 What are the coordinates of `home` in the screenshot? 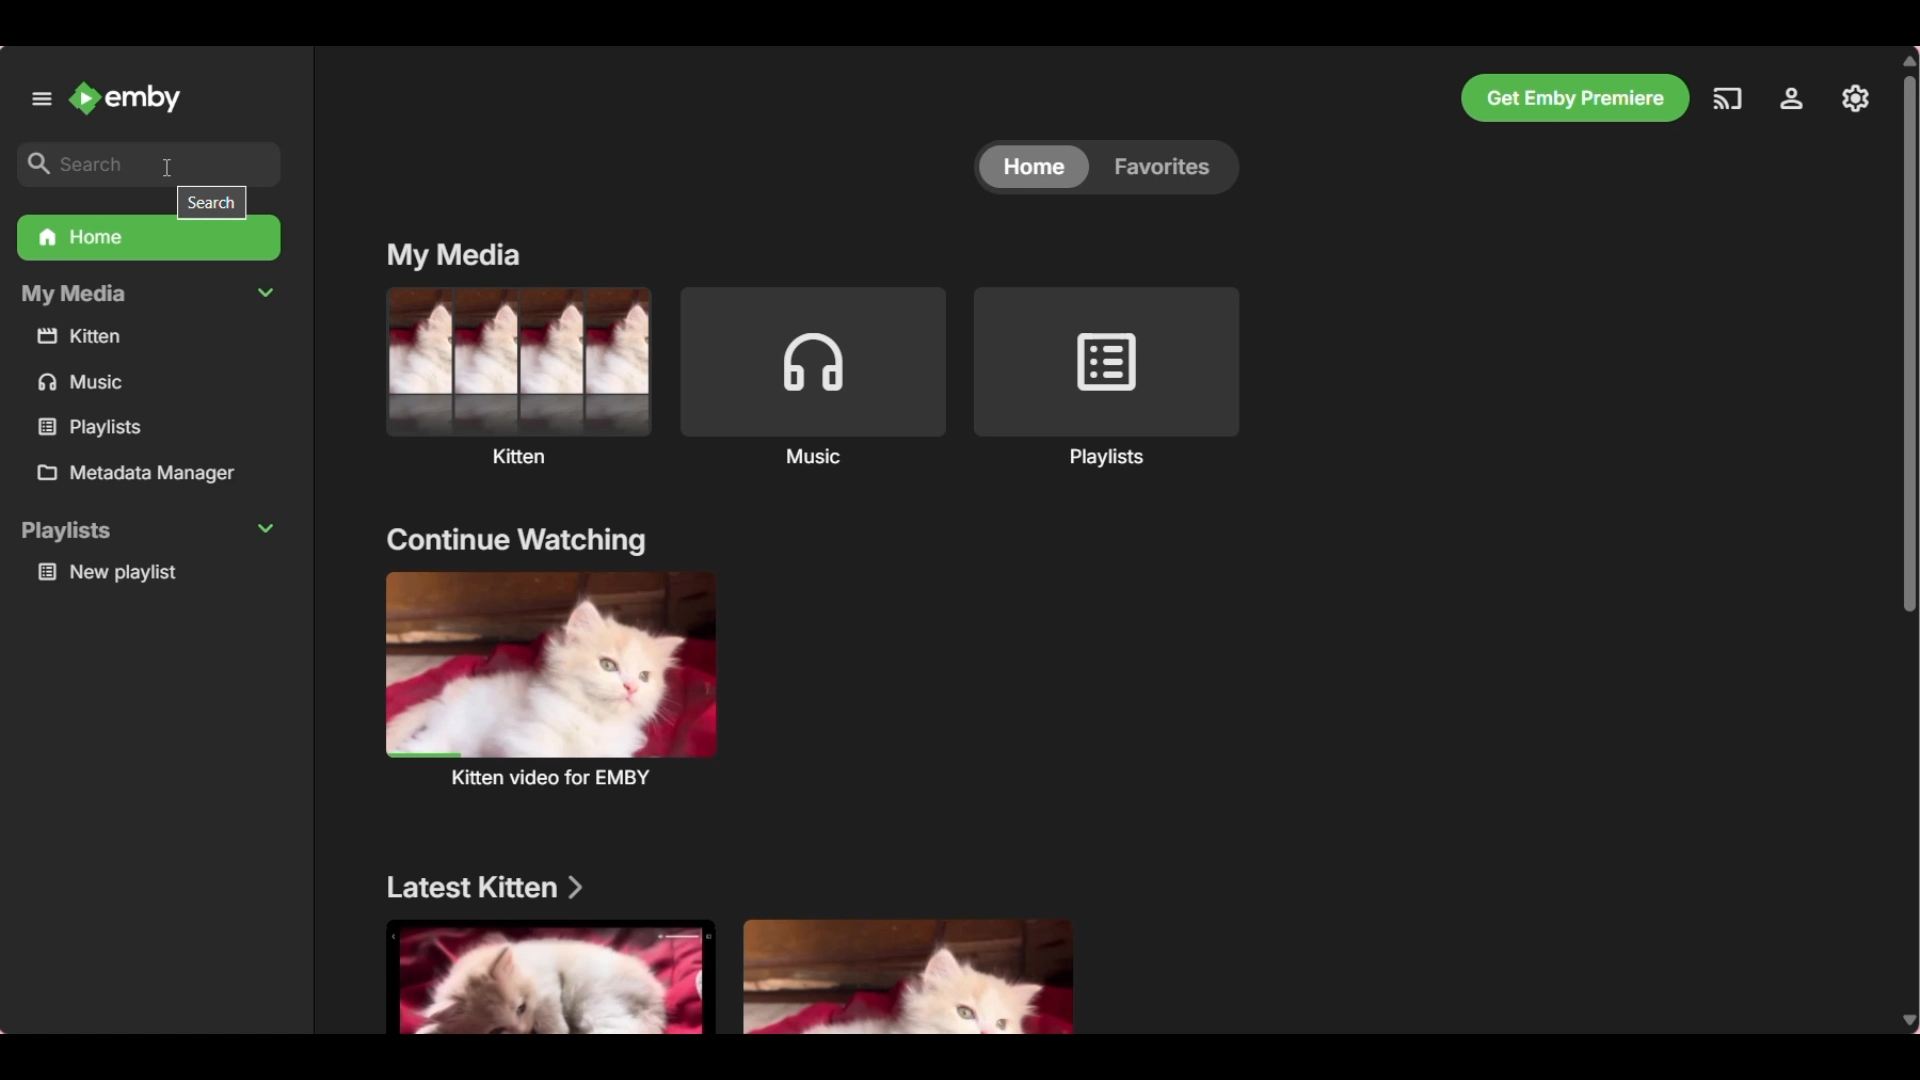 It's located at (1030, 166).